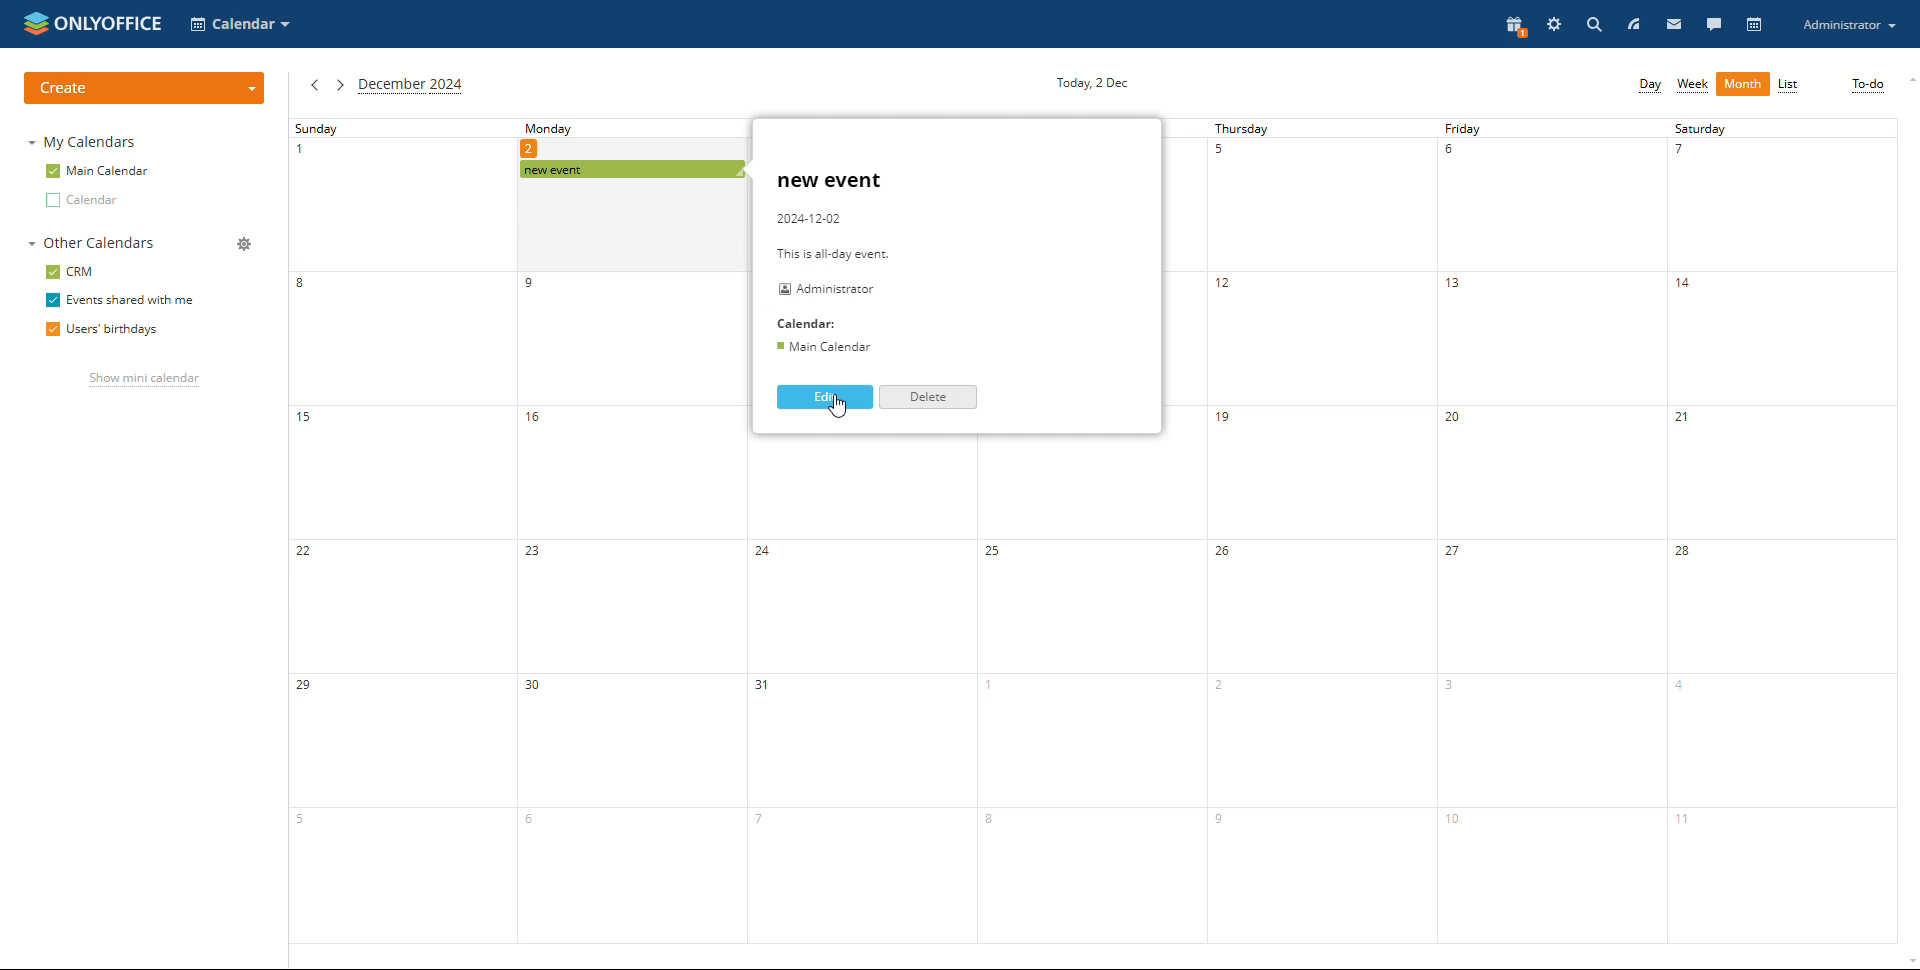  I want to click on other calendars, so click(92, 243).